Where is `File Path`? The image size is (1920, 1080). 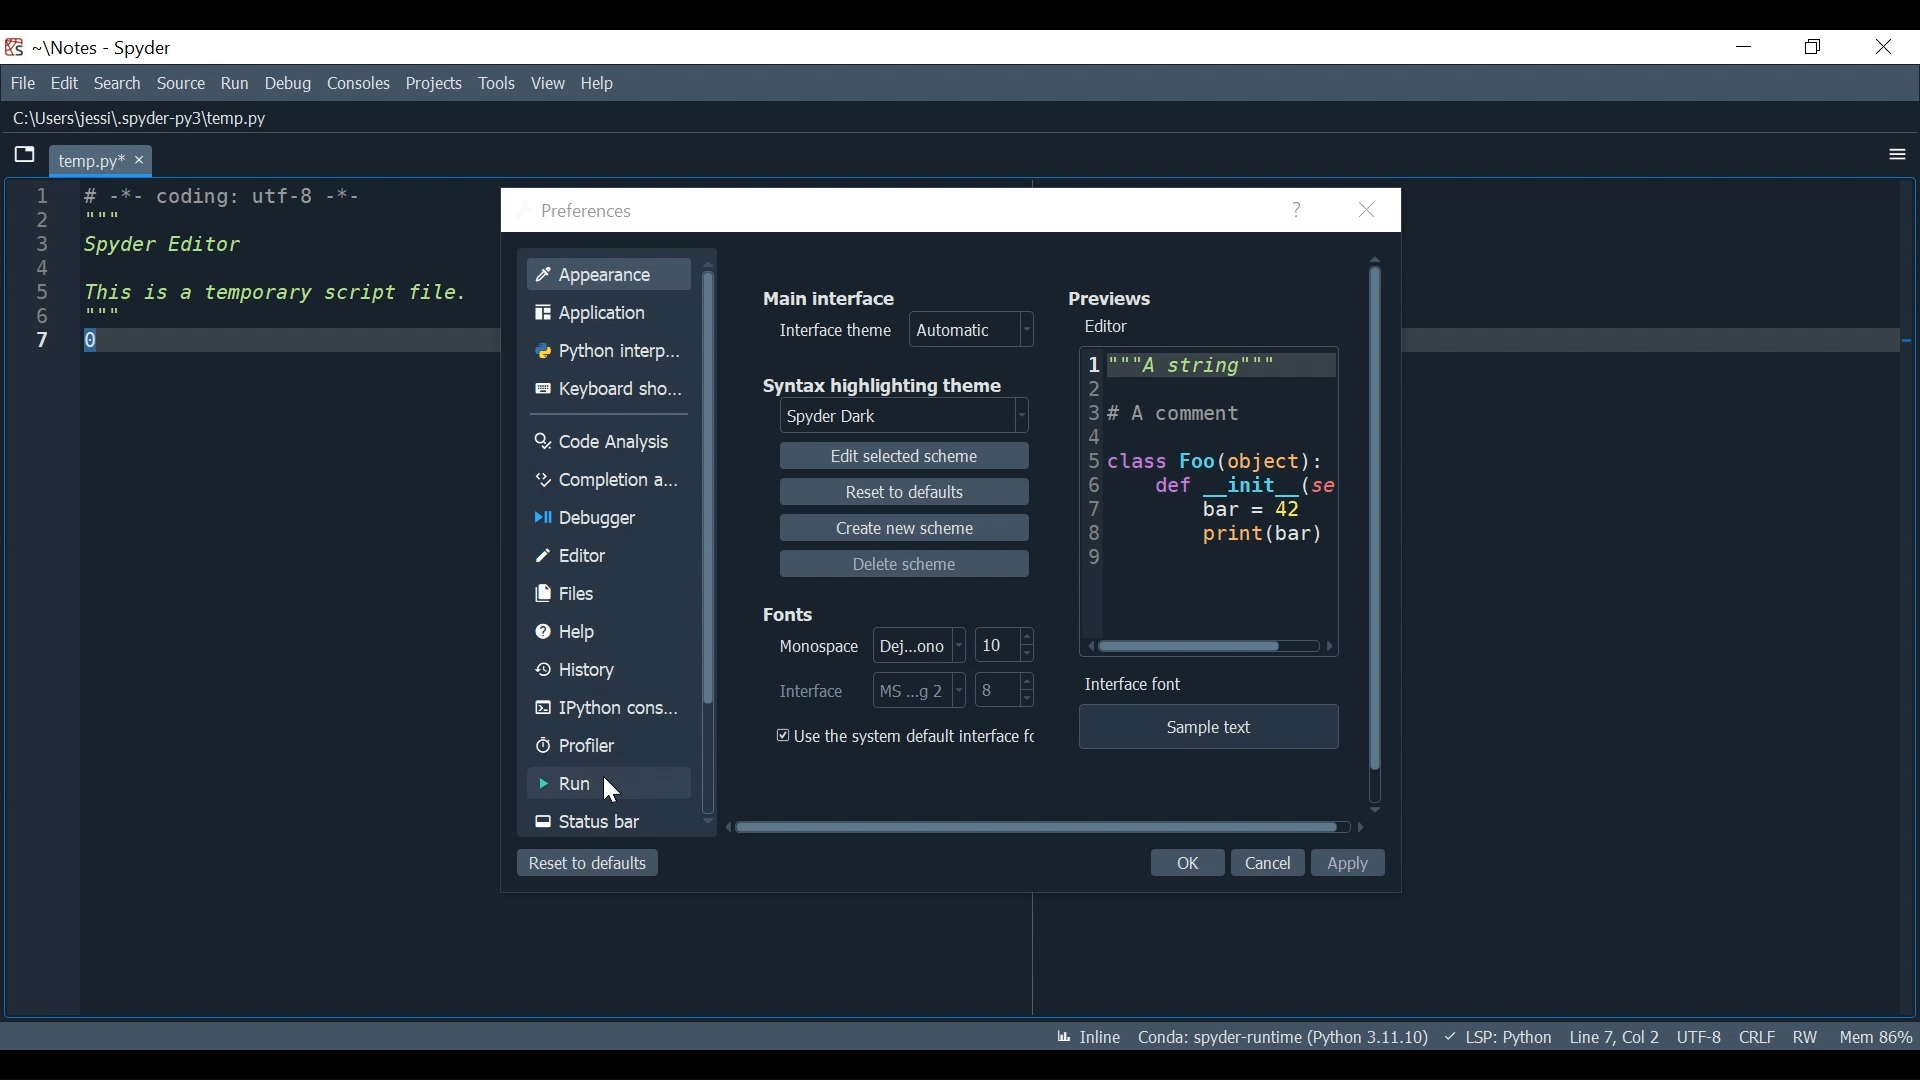 File Path is located at coordinates (144, 118).